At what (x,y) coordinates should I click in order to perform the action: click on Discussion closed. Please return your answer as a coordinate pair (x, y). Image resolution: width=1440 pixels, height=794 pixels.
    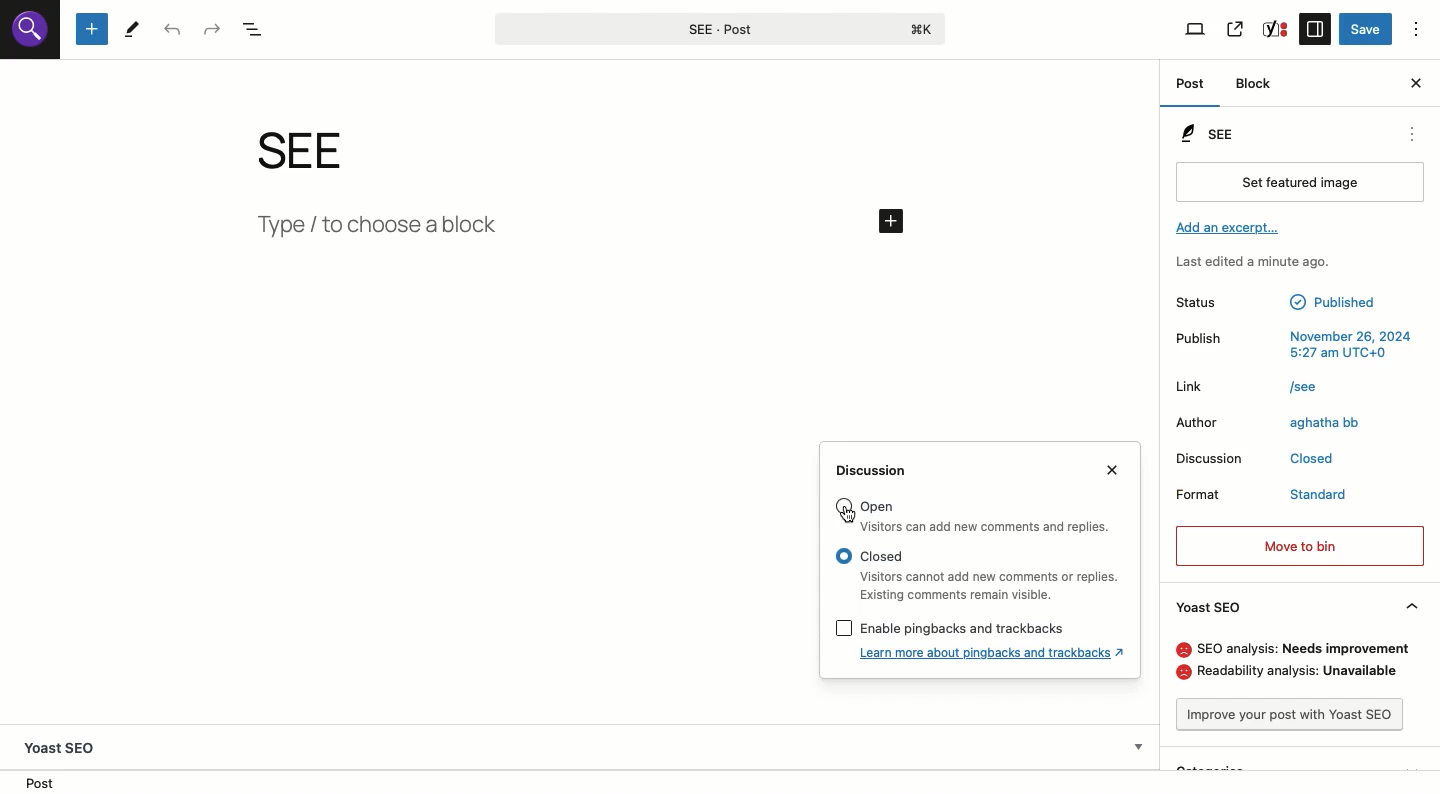
    Looking at the image, I should click on (1266, 457).